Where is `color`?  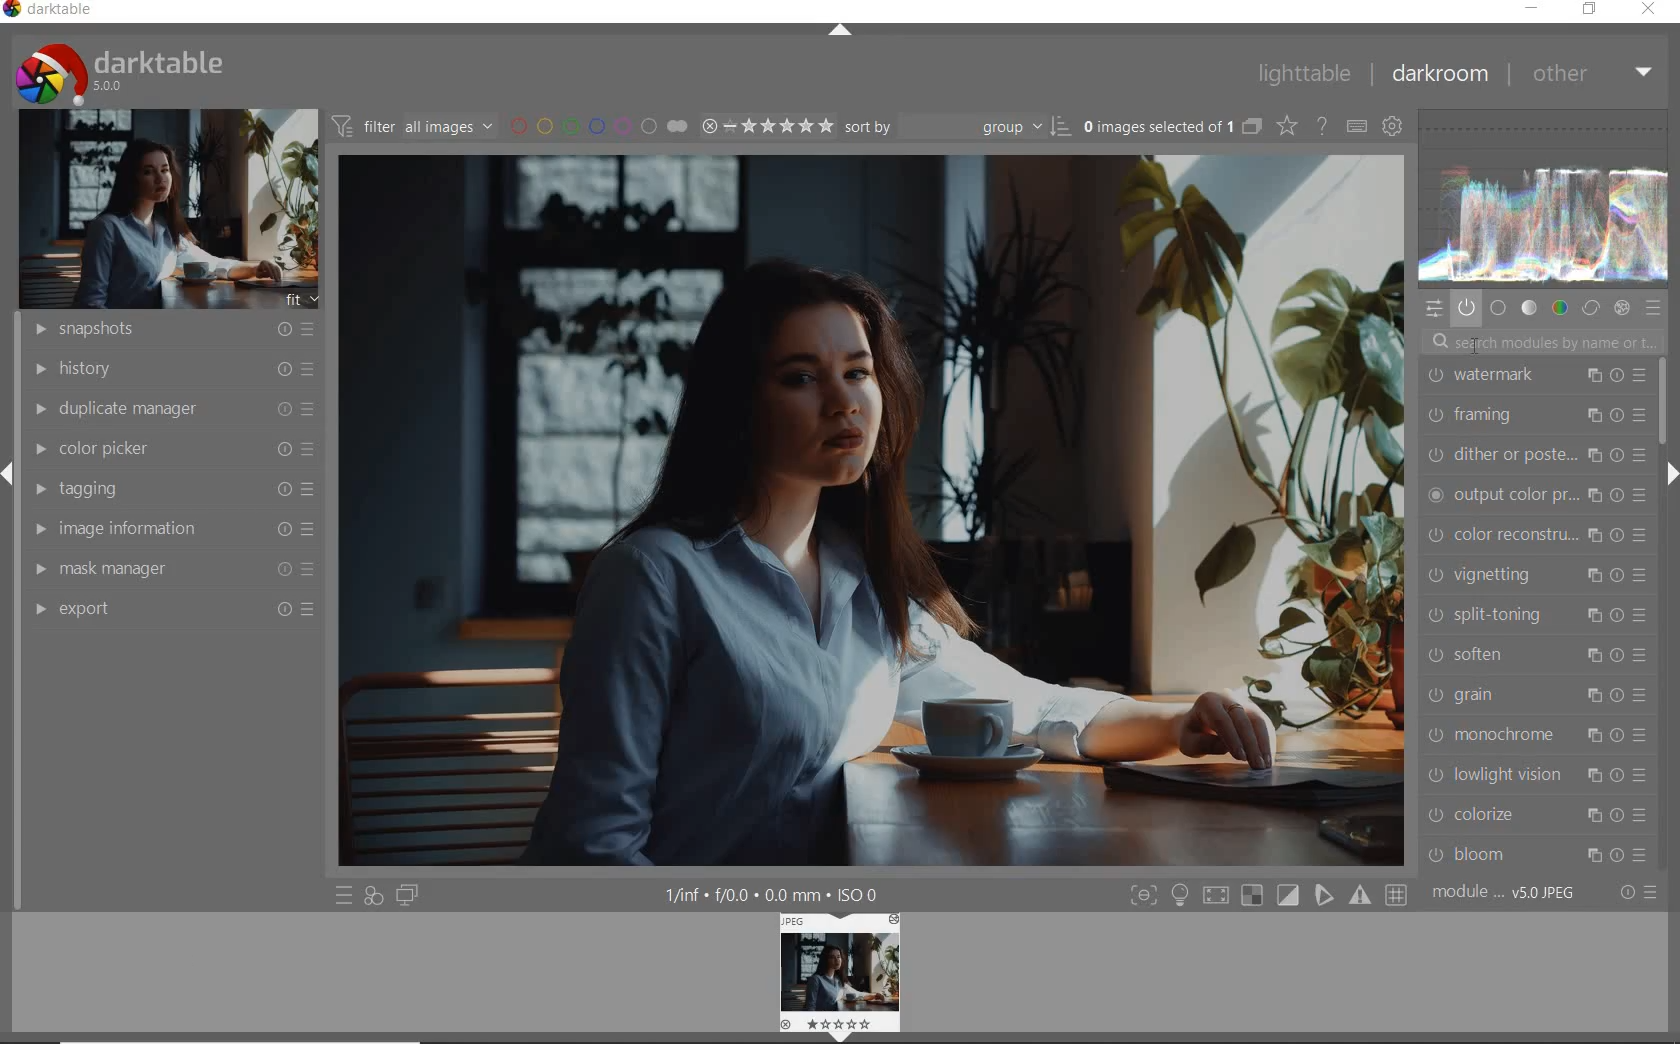 color is located at coordinates (1558, 308).